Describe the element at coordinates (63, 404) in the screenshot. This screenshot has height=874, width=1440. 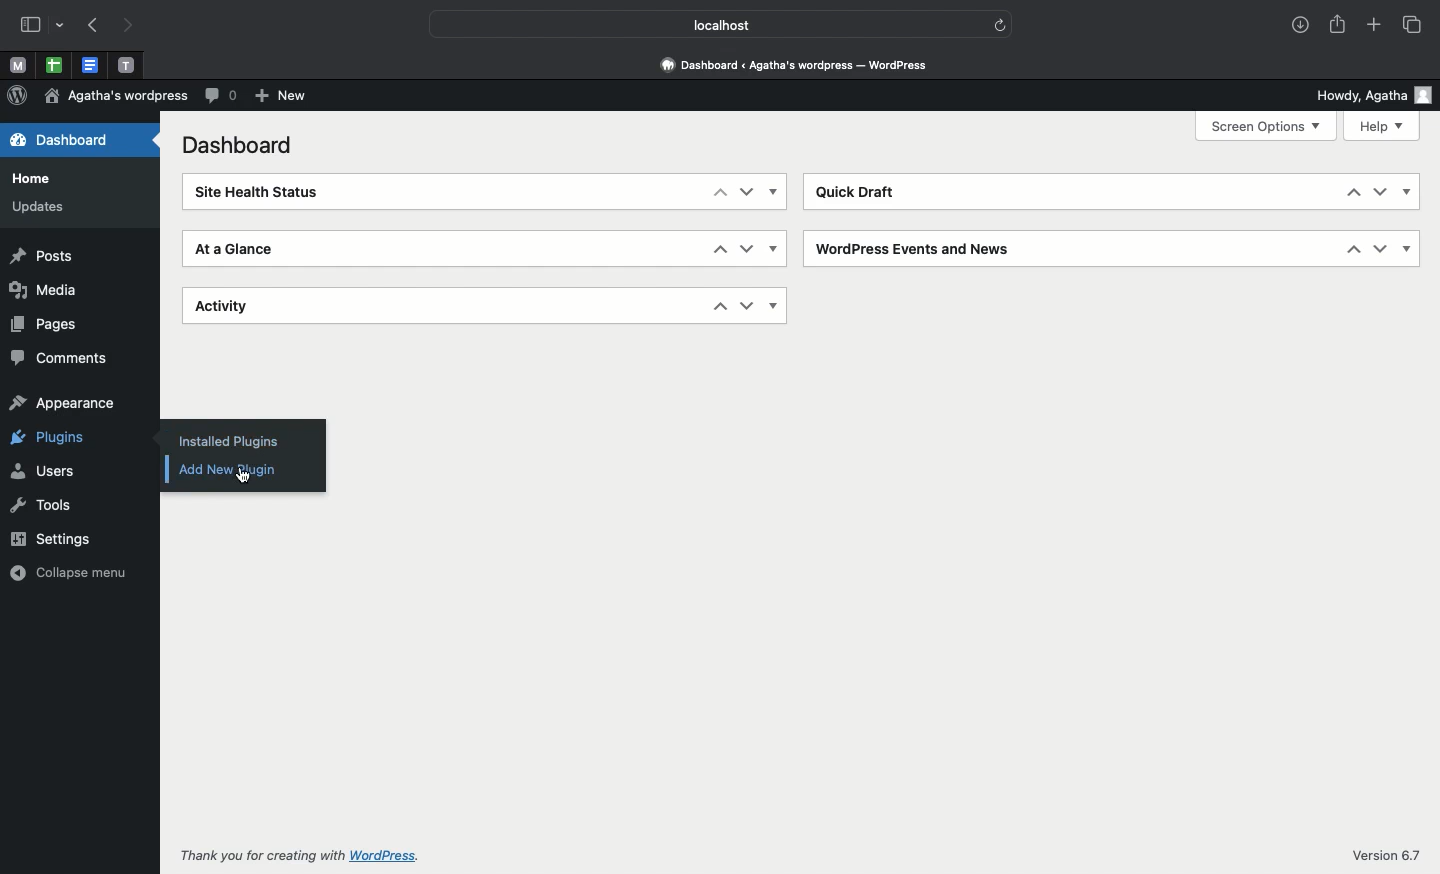
I see `Appearance` at that location.